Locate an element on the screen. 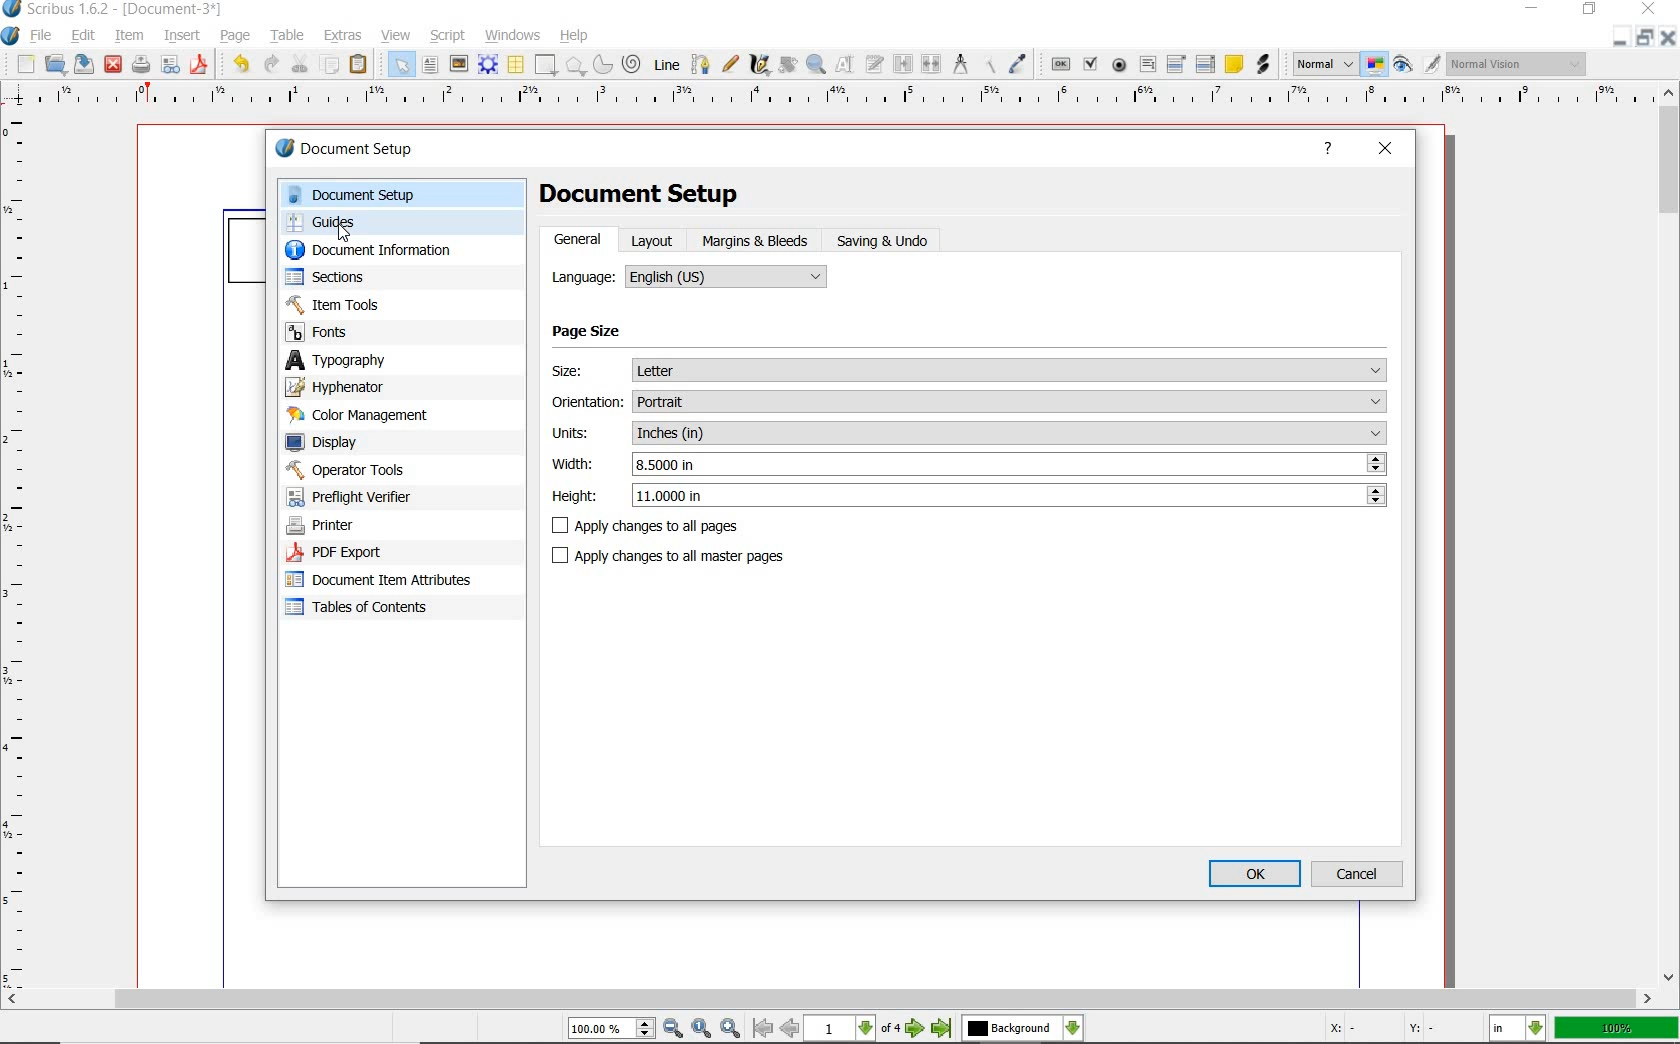  display is located at coordinates (390, 444).